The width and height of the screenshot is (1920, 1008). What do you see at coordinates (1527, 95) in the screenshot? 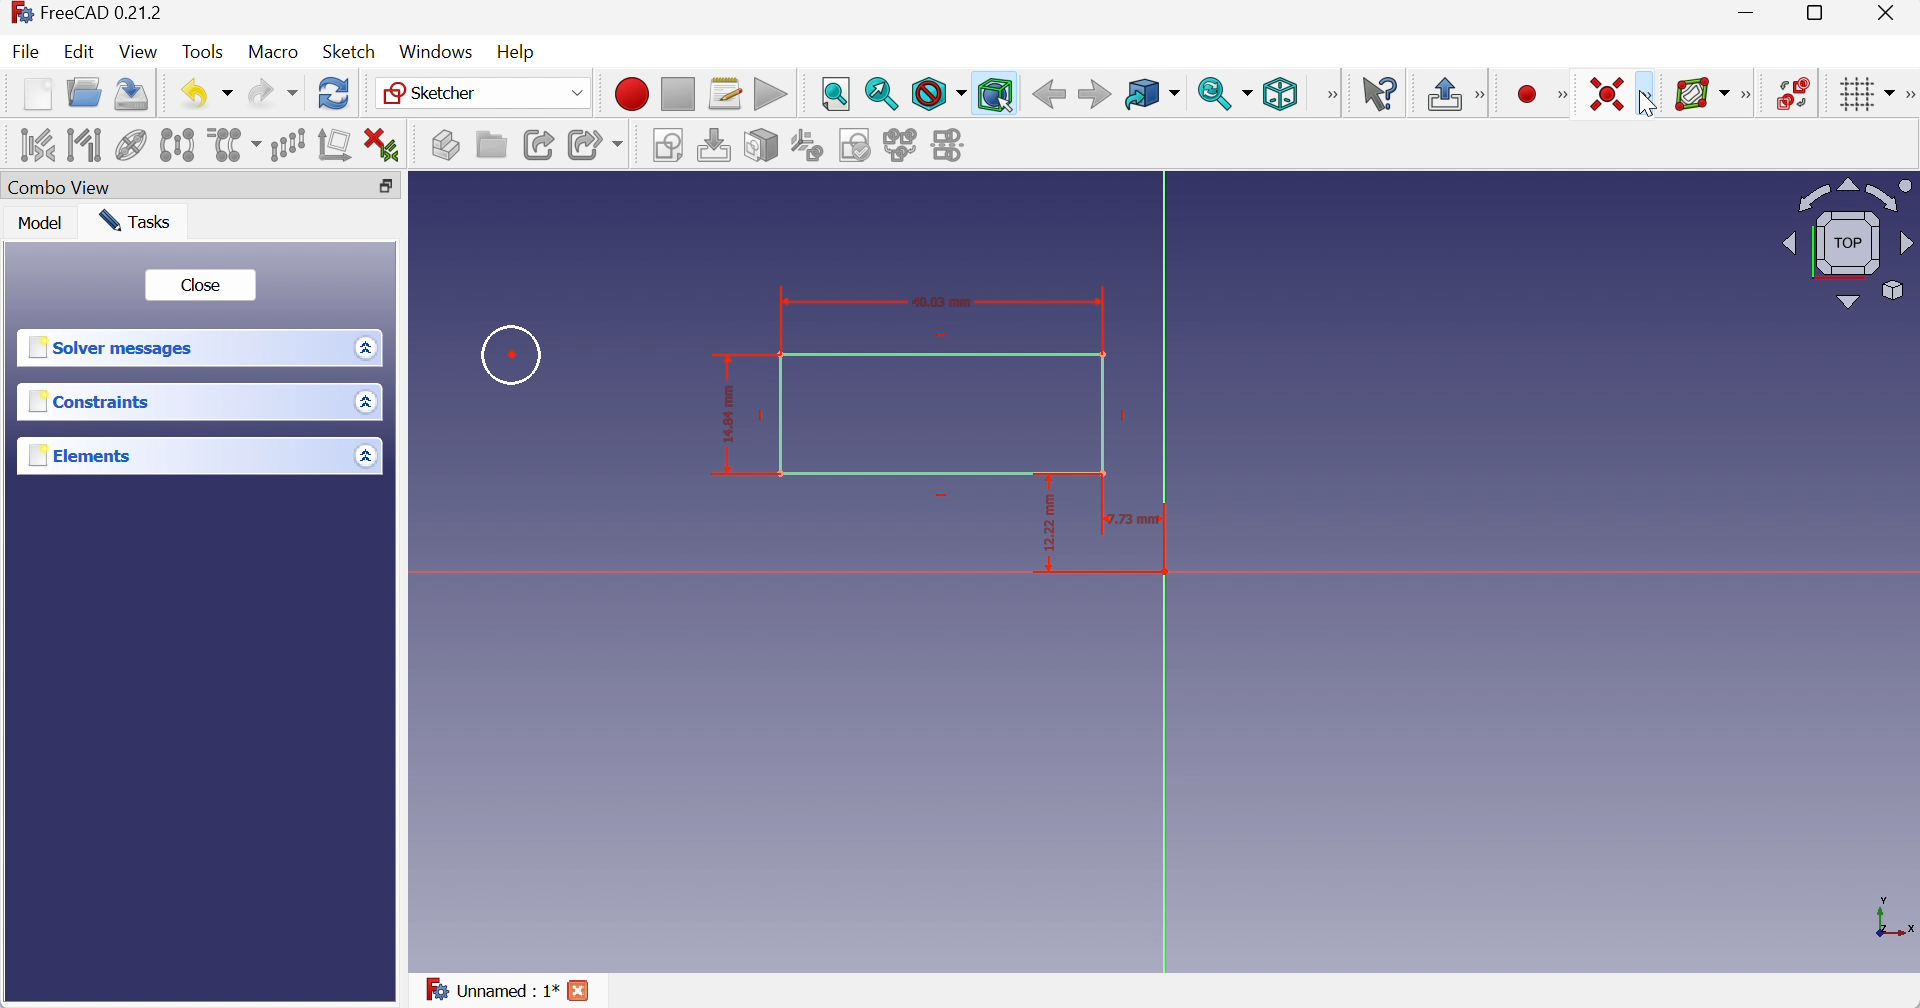
I see `Create point` at bounding box center [1527, 95].